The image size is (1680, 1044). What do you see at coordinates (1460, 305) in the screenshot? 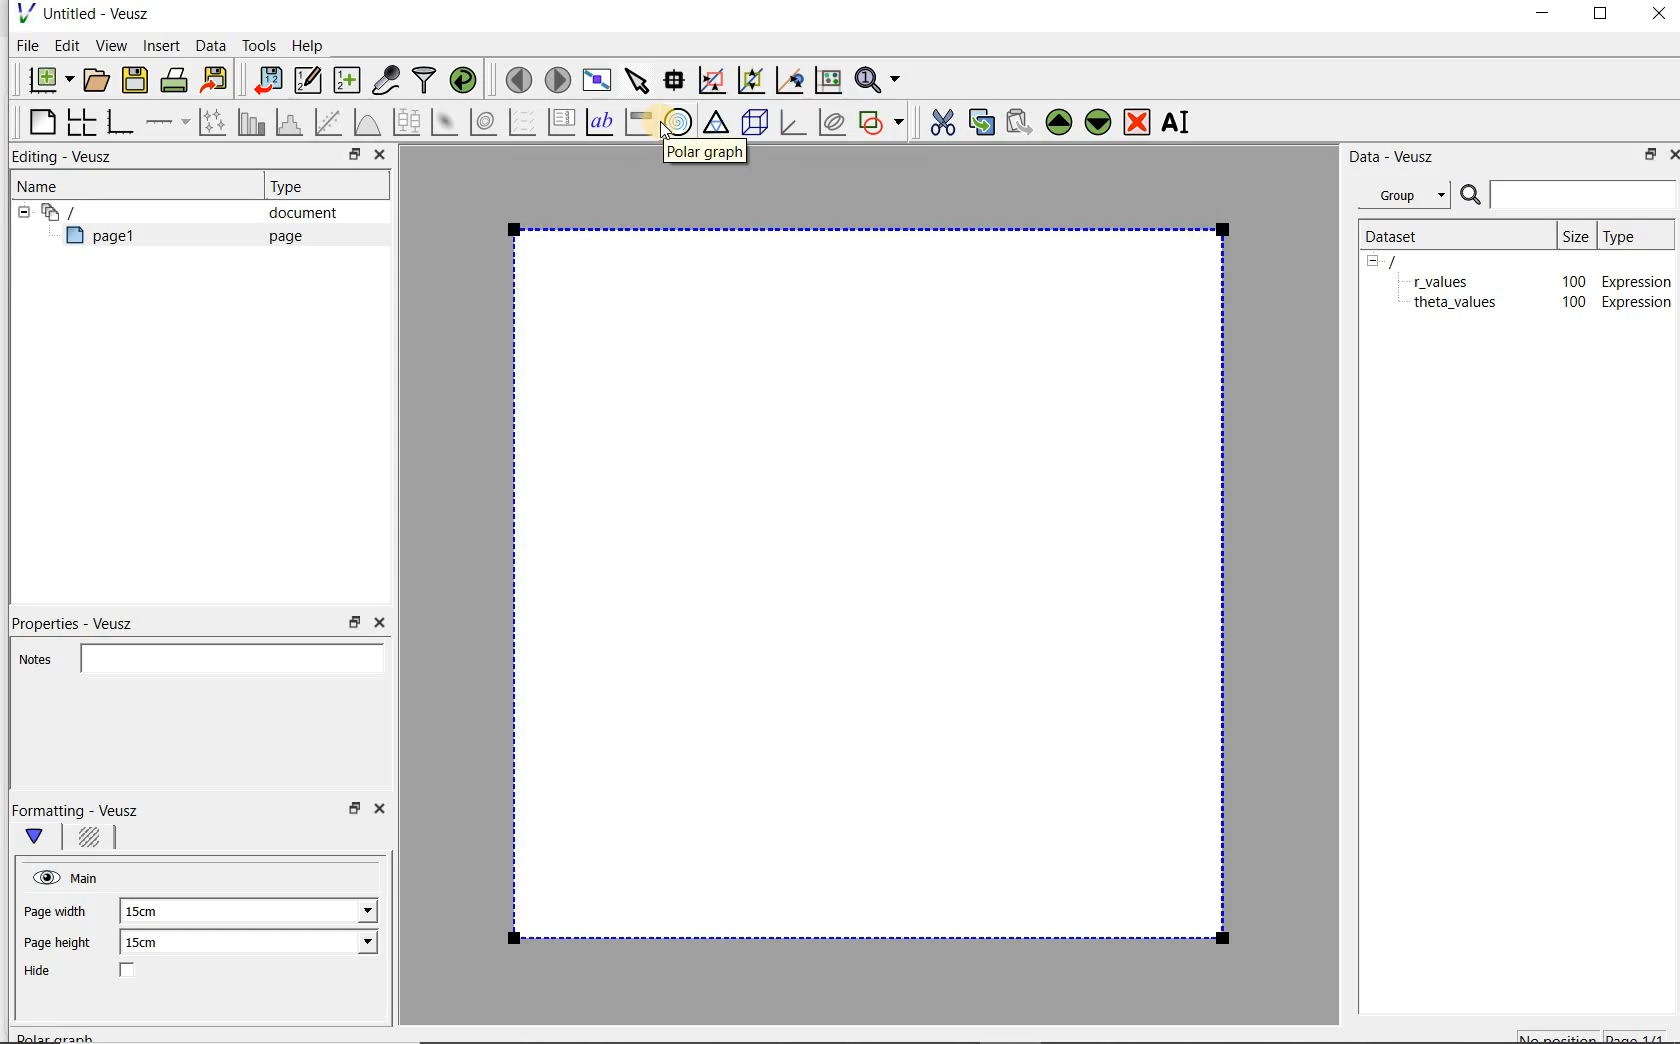
I see `theta_values` at bounding box center [1460, 305].